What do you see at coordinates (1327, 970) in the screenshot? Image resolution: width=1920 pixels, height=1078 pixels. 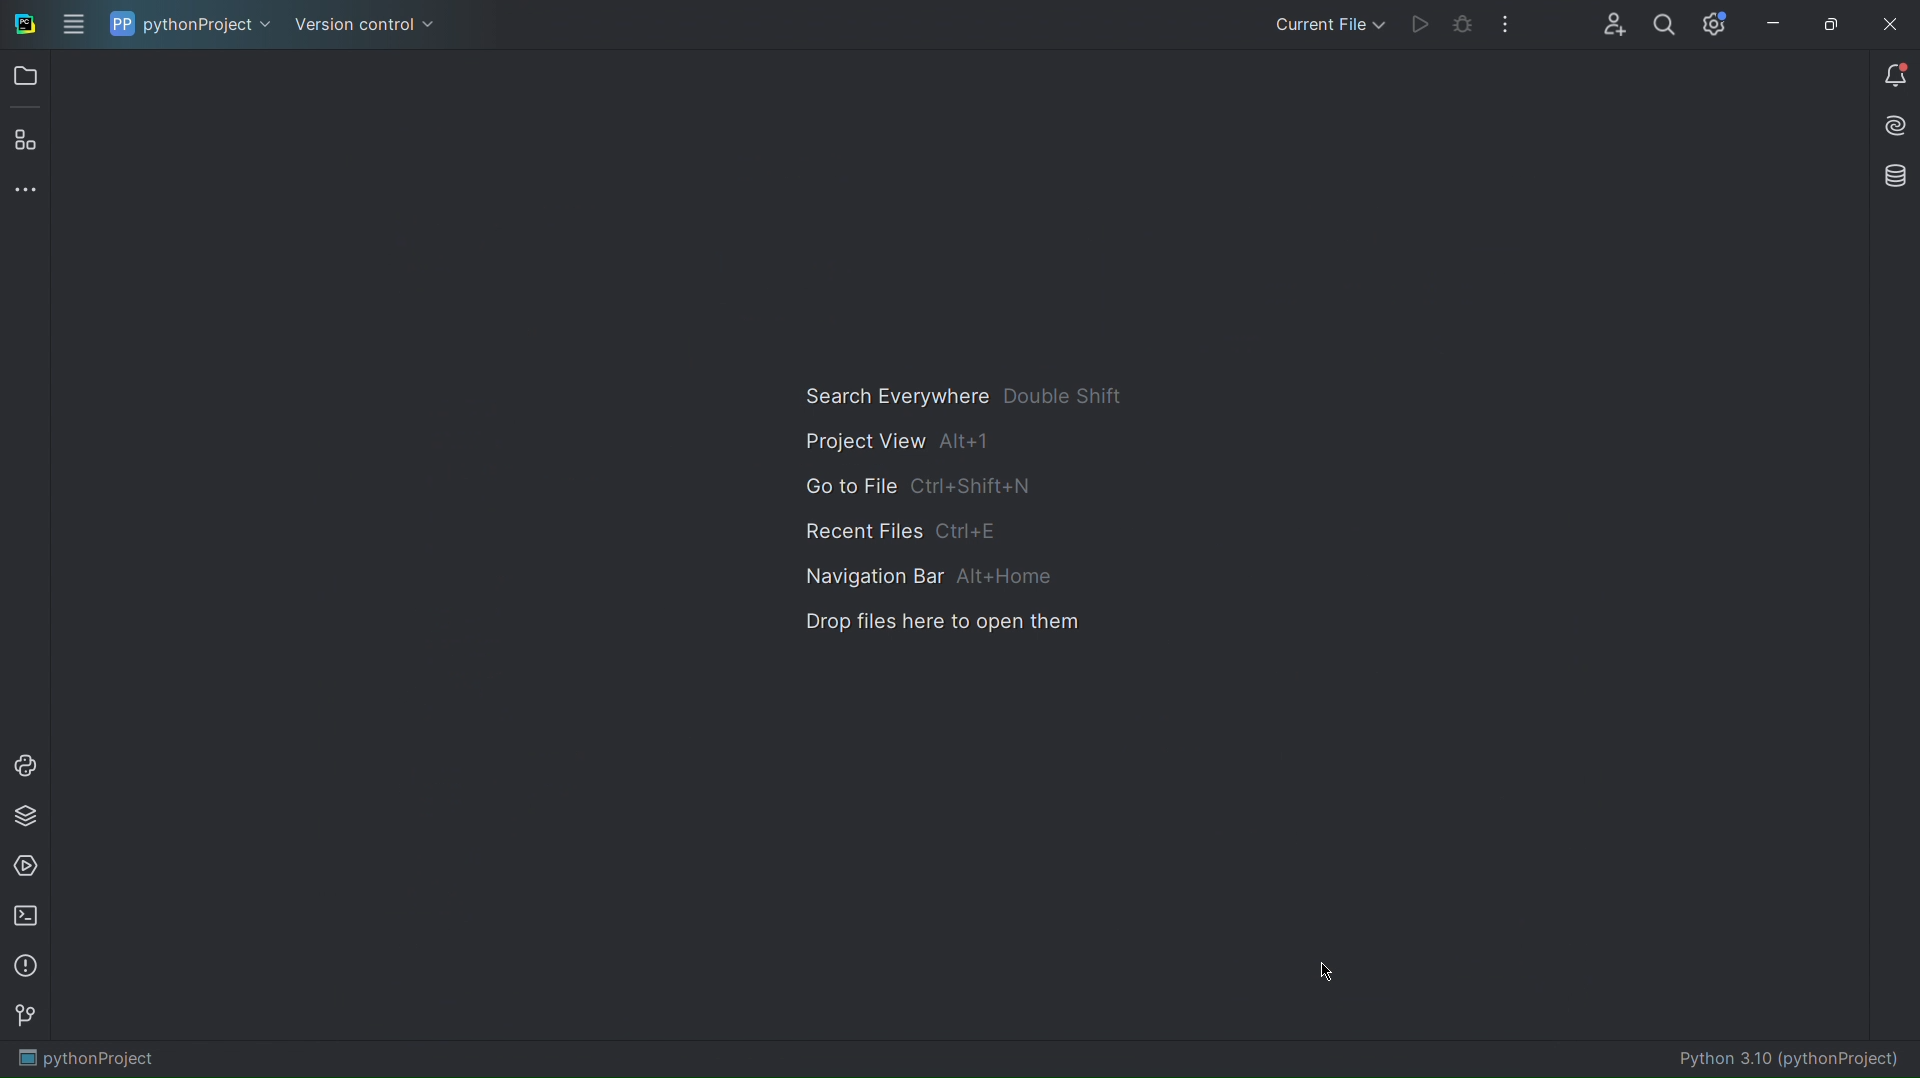 I see `Cursor` at bounding box center [1327, 970].